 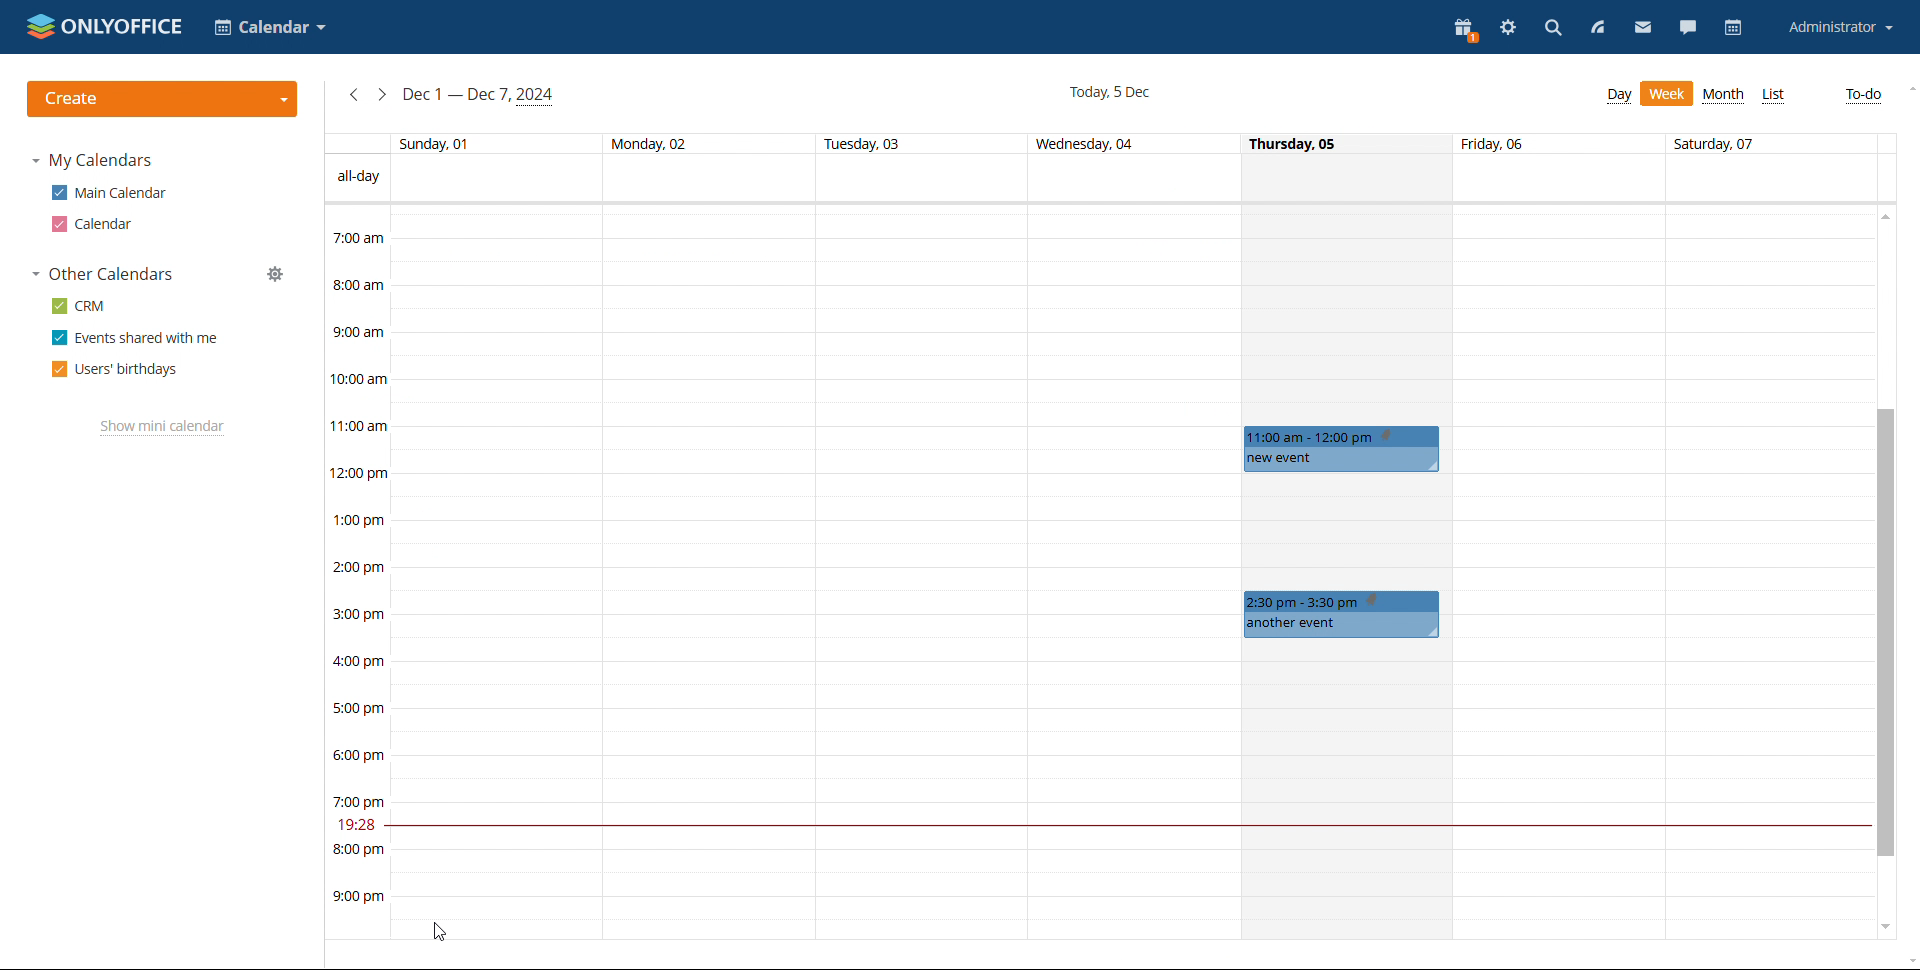 I want to click on 12:00 pm, so click(x=360, y=474).